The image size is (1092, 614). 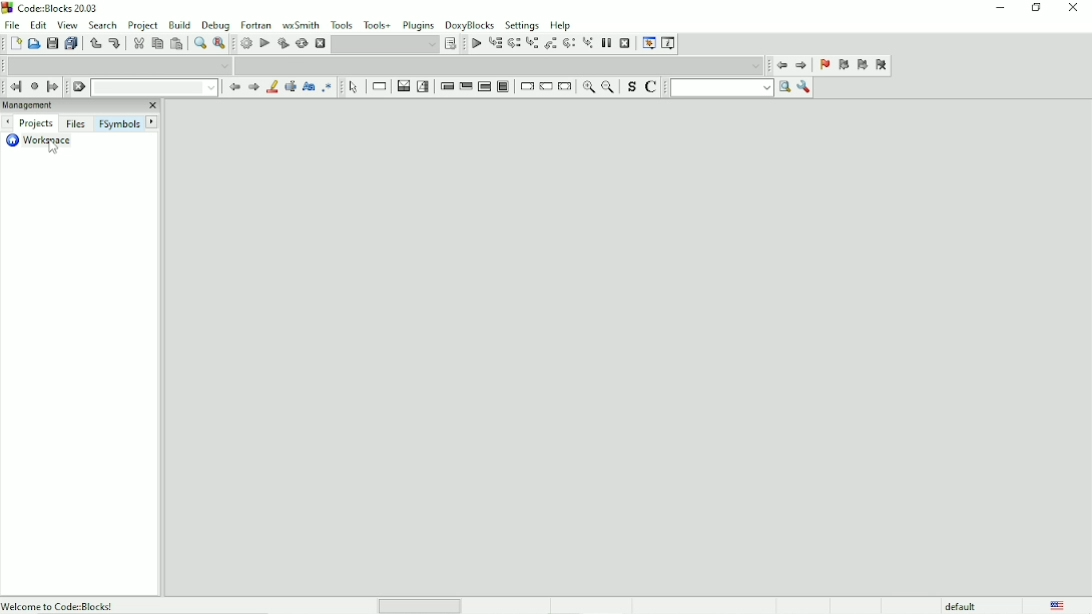 What do you see at coordinates (118, 124) in the screenshot?
I see `FSymbols` at bounding box center [118, 124].